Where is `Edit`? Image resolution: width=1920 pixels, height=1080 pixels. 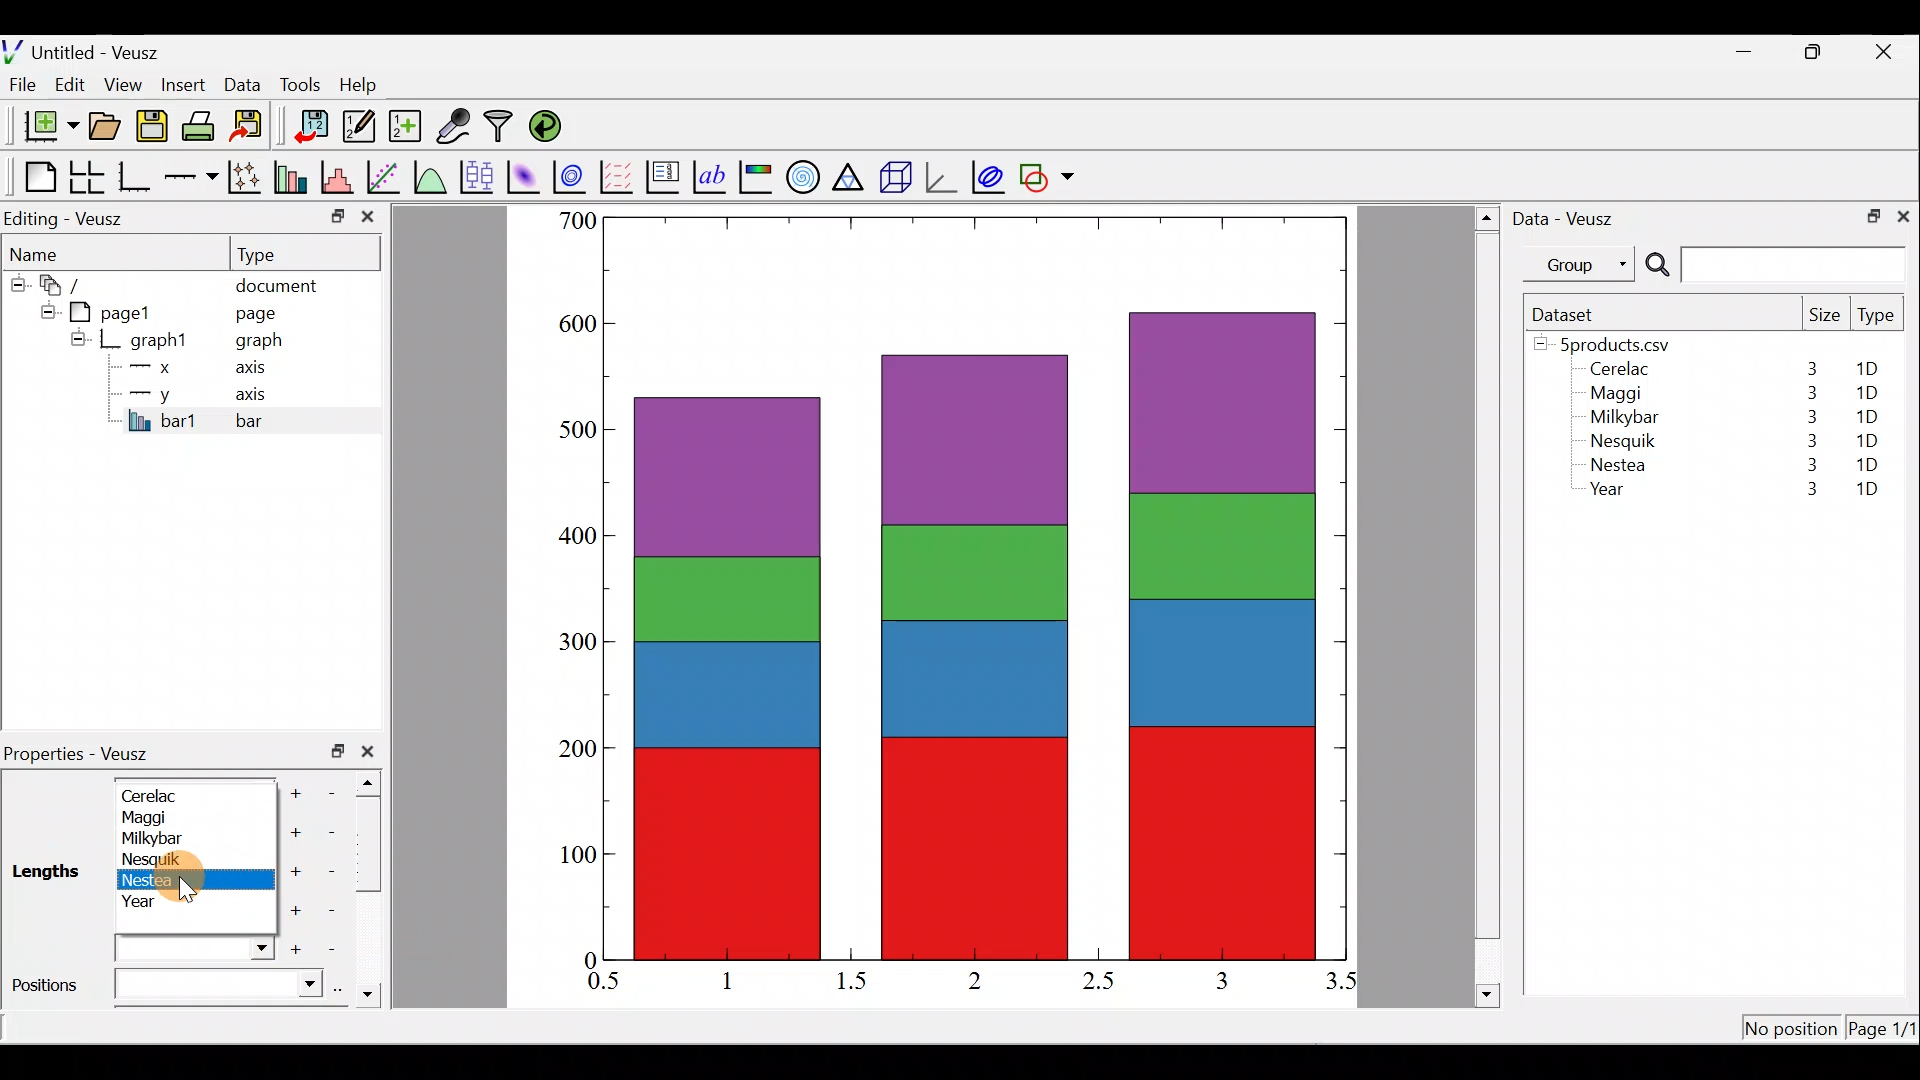
Edit is located at coordinates (70, 83).